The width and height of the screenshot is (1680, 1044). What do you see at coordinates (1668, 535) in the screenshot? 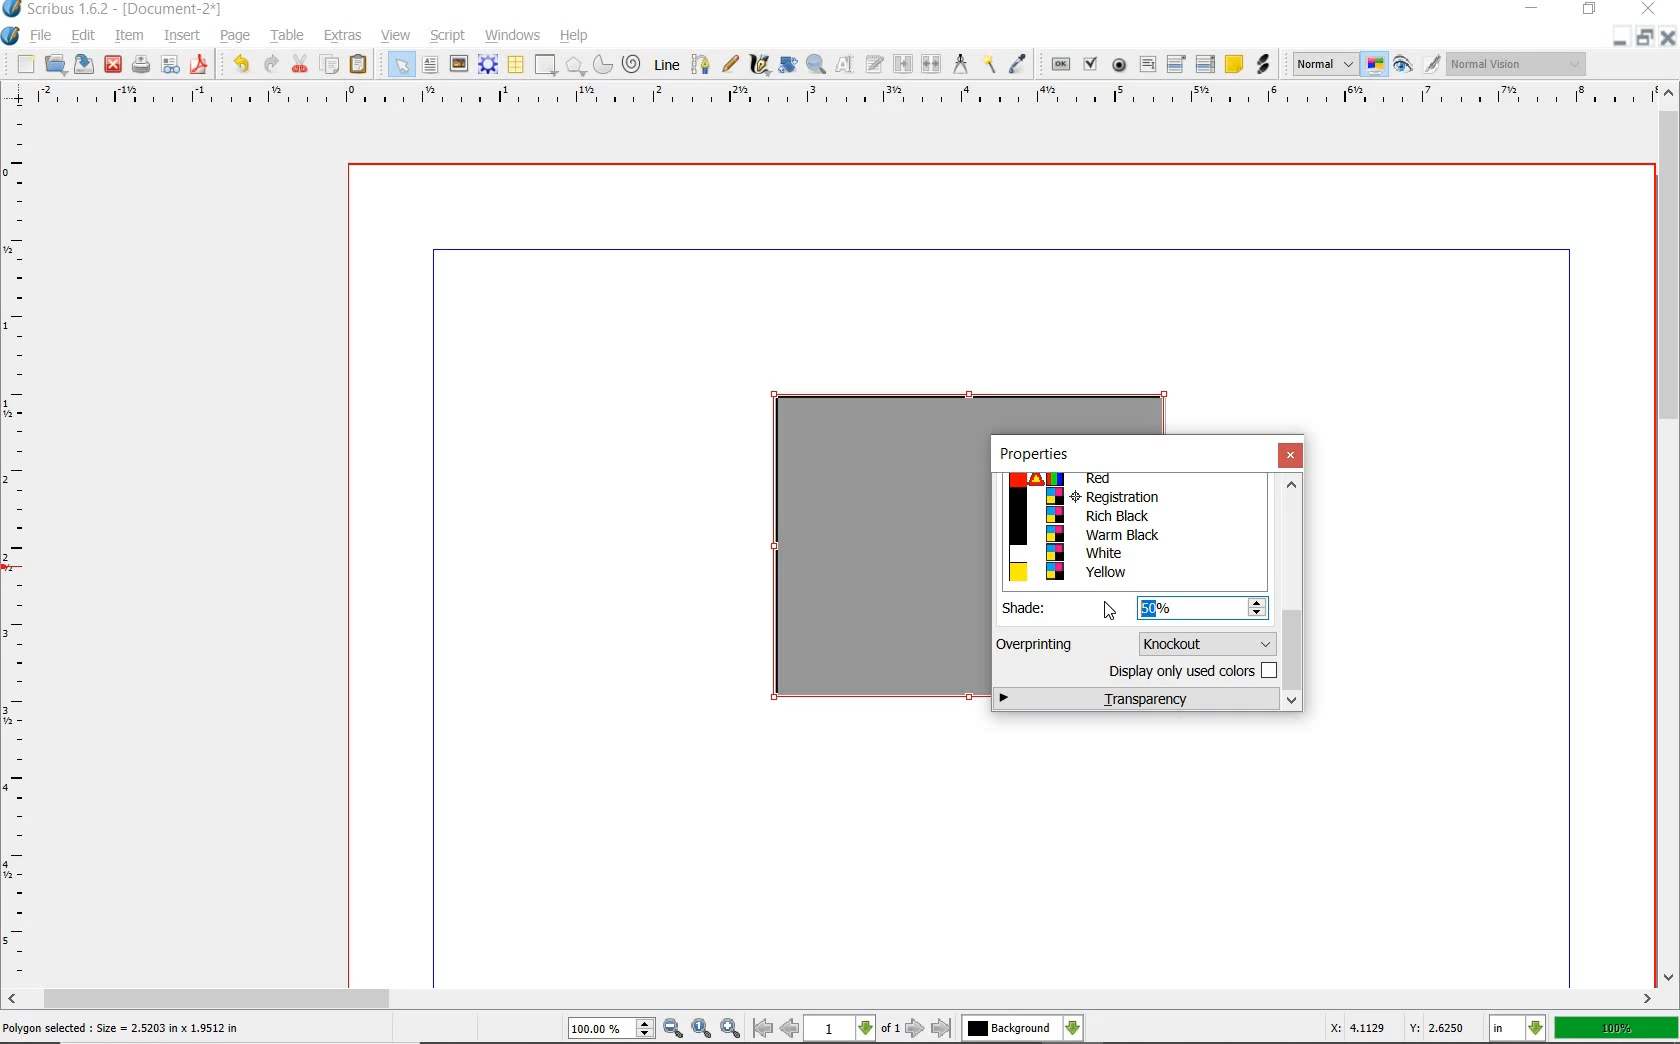
I see `scrollbar` at bounding box center [1668, 535].